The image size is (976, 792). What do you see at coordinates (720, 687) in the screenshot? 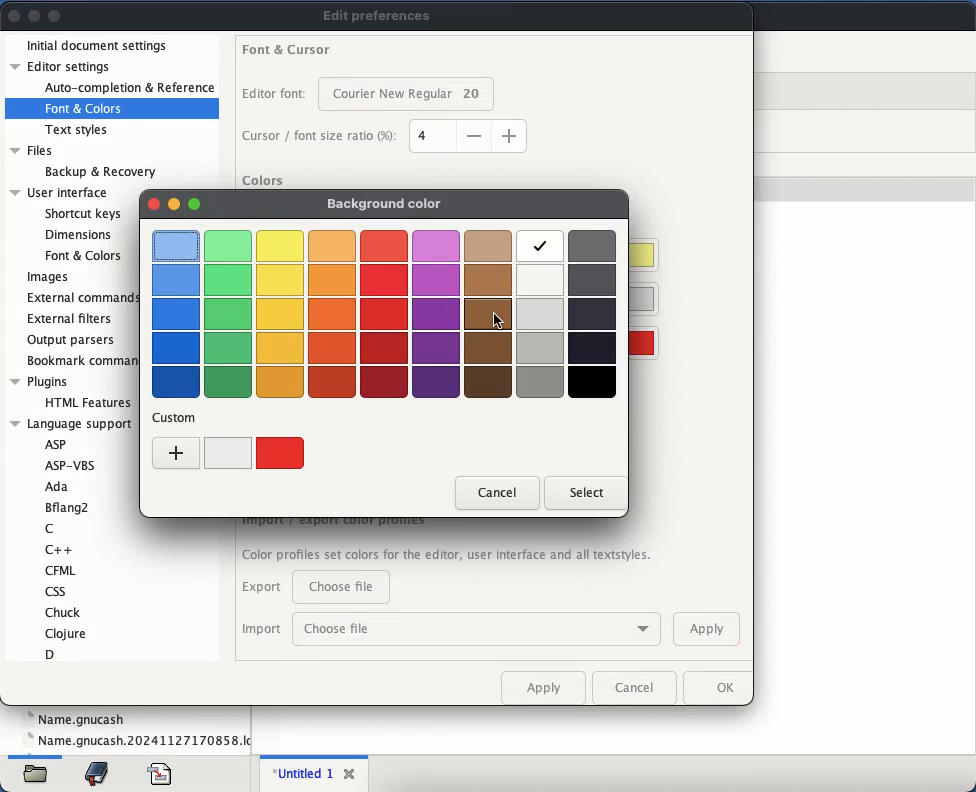
I see `ok` at bounding box center [720, 687].